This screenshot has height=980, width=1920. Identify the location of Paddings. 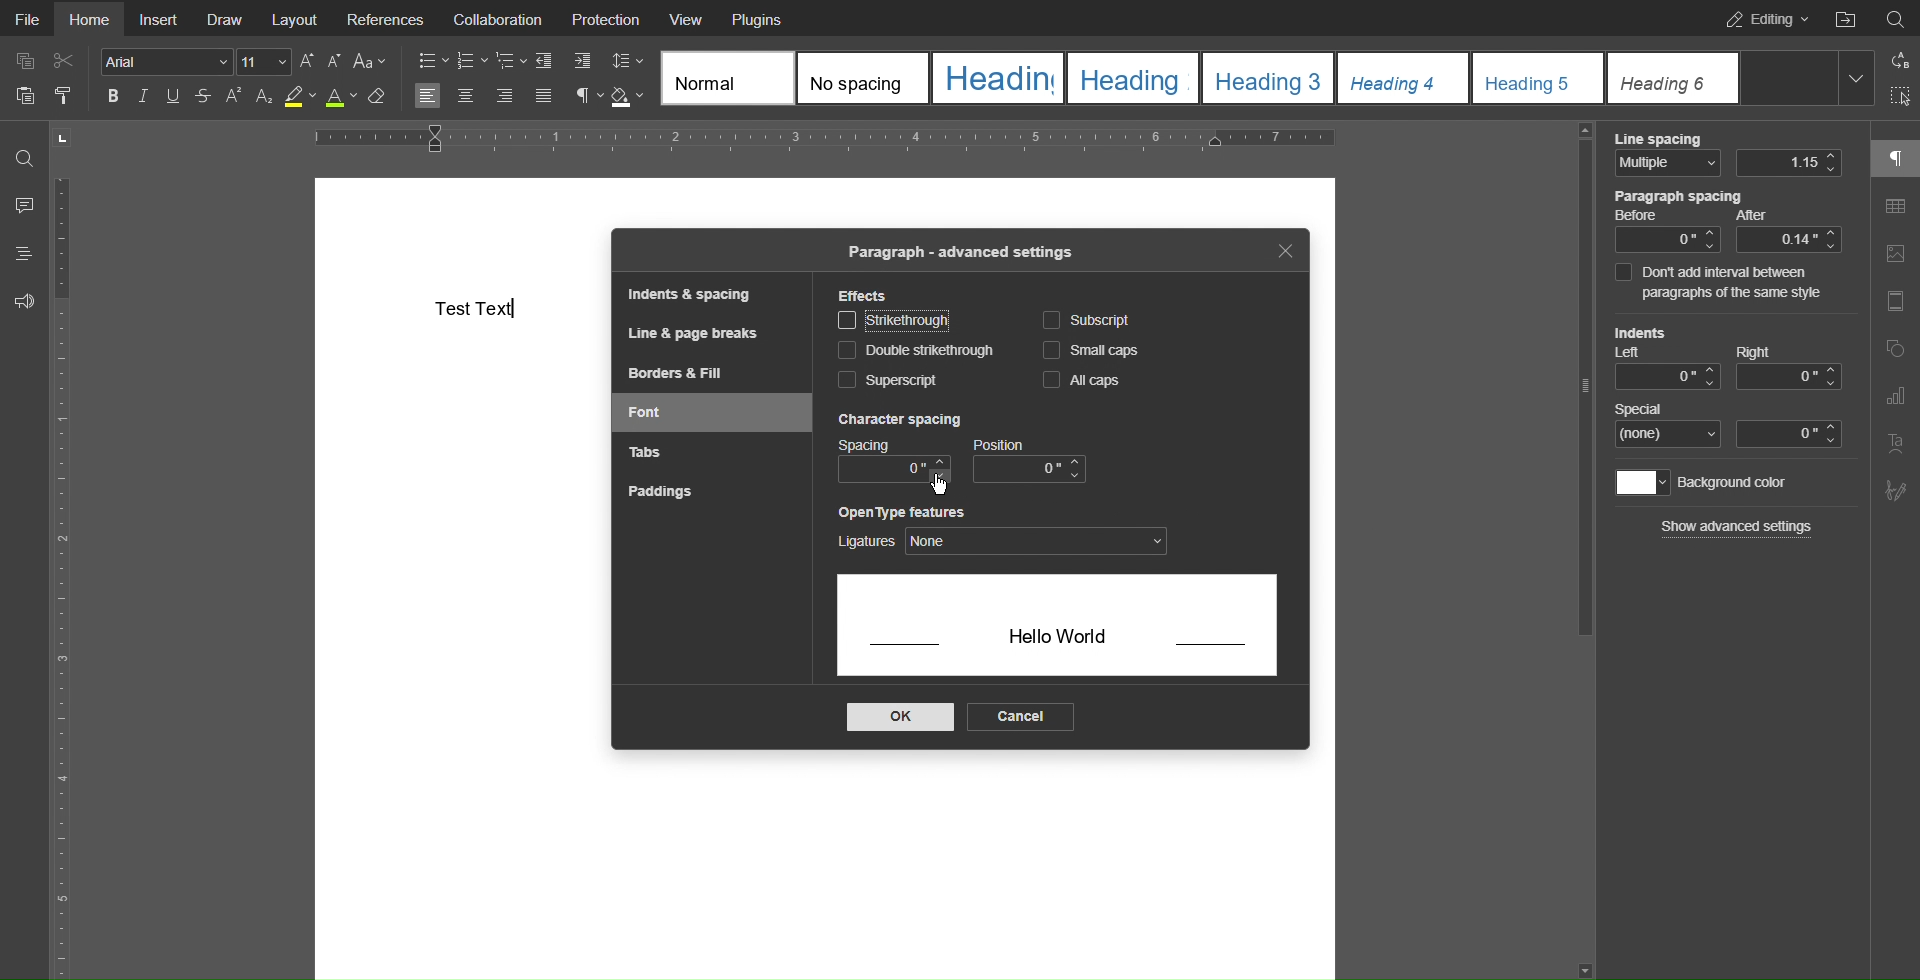
(657, 491).